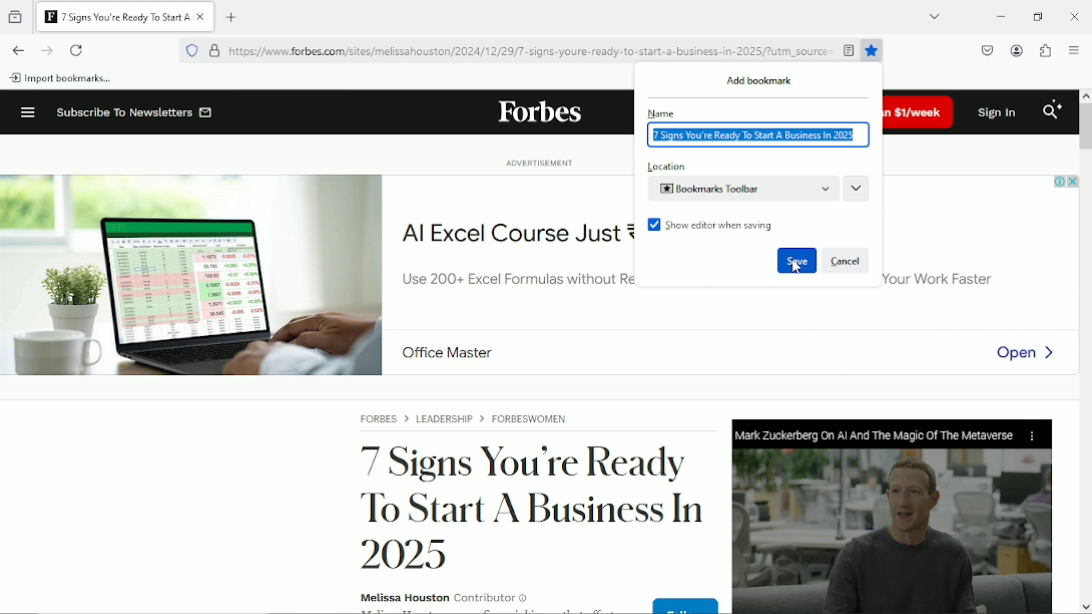 This screenshot has height=614, width=1092. Describe the element at coordinates (756, 127) in the screenshot. I see `name` at that location.